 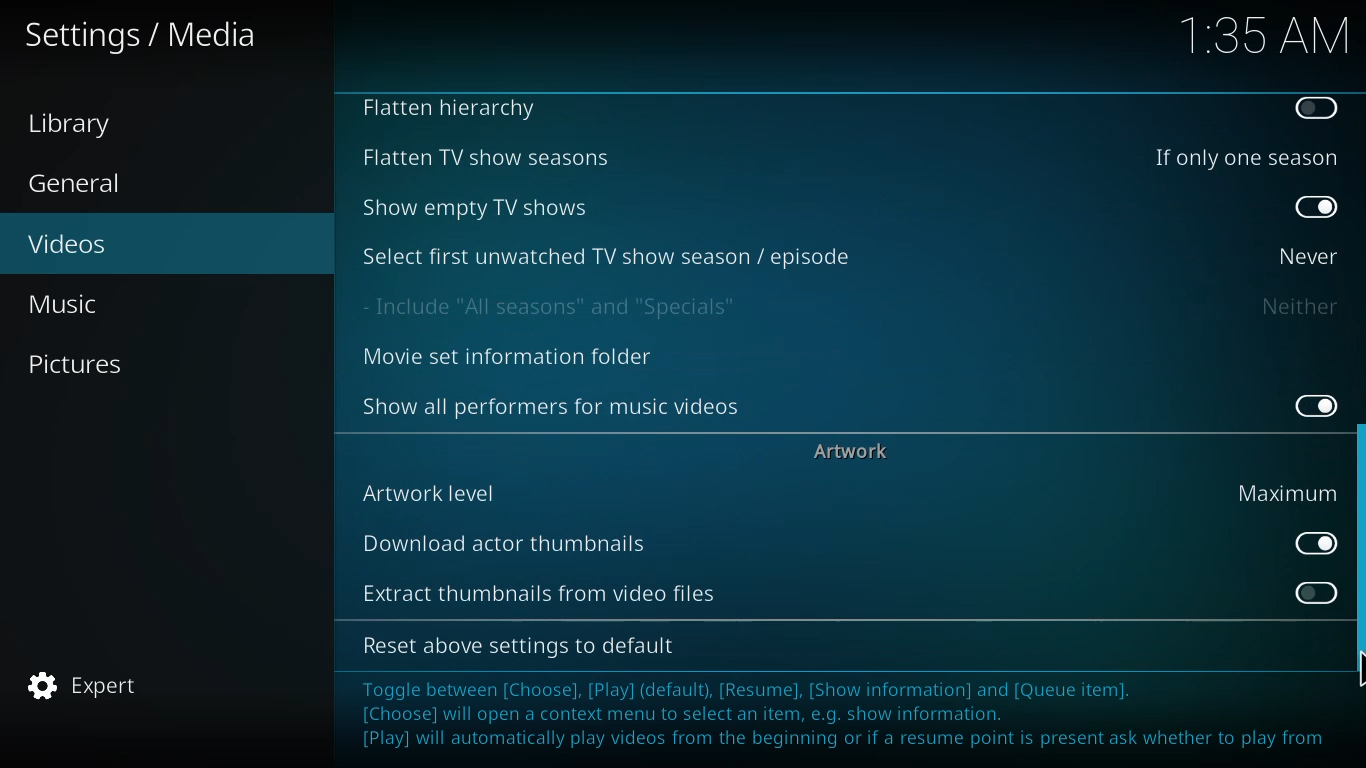 What do you see at coordinates (553, 405) in the screenshot?
I see `show all performers` at bounding box center [553, 405].